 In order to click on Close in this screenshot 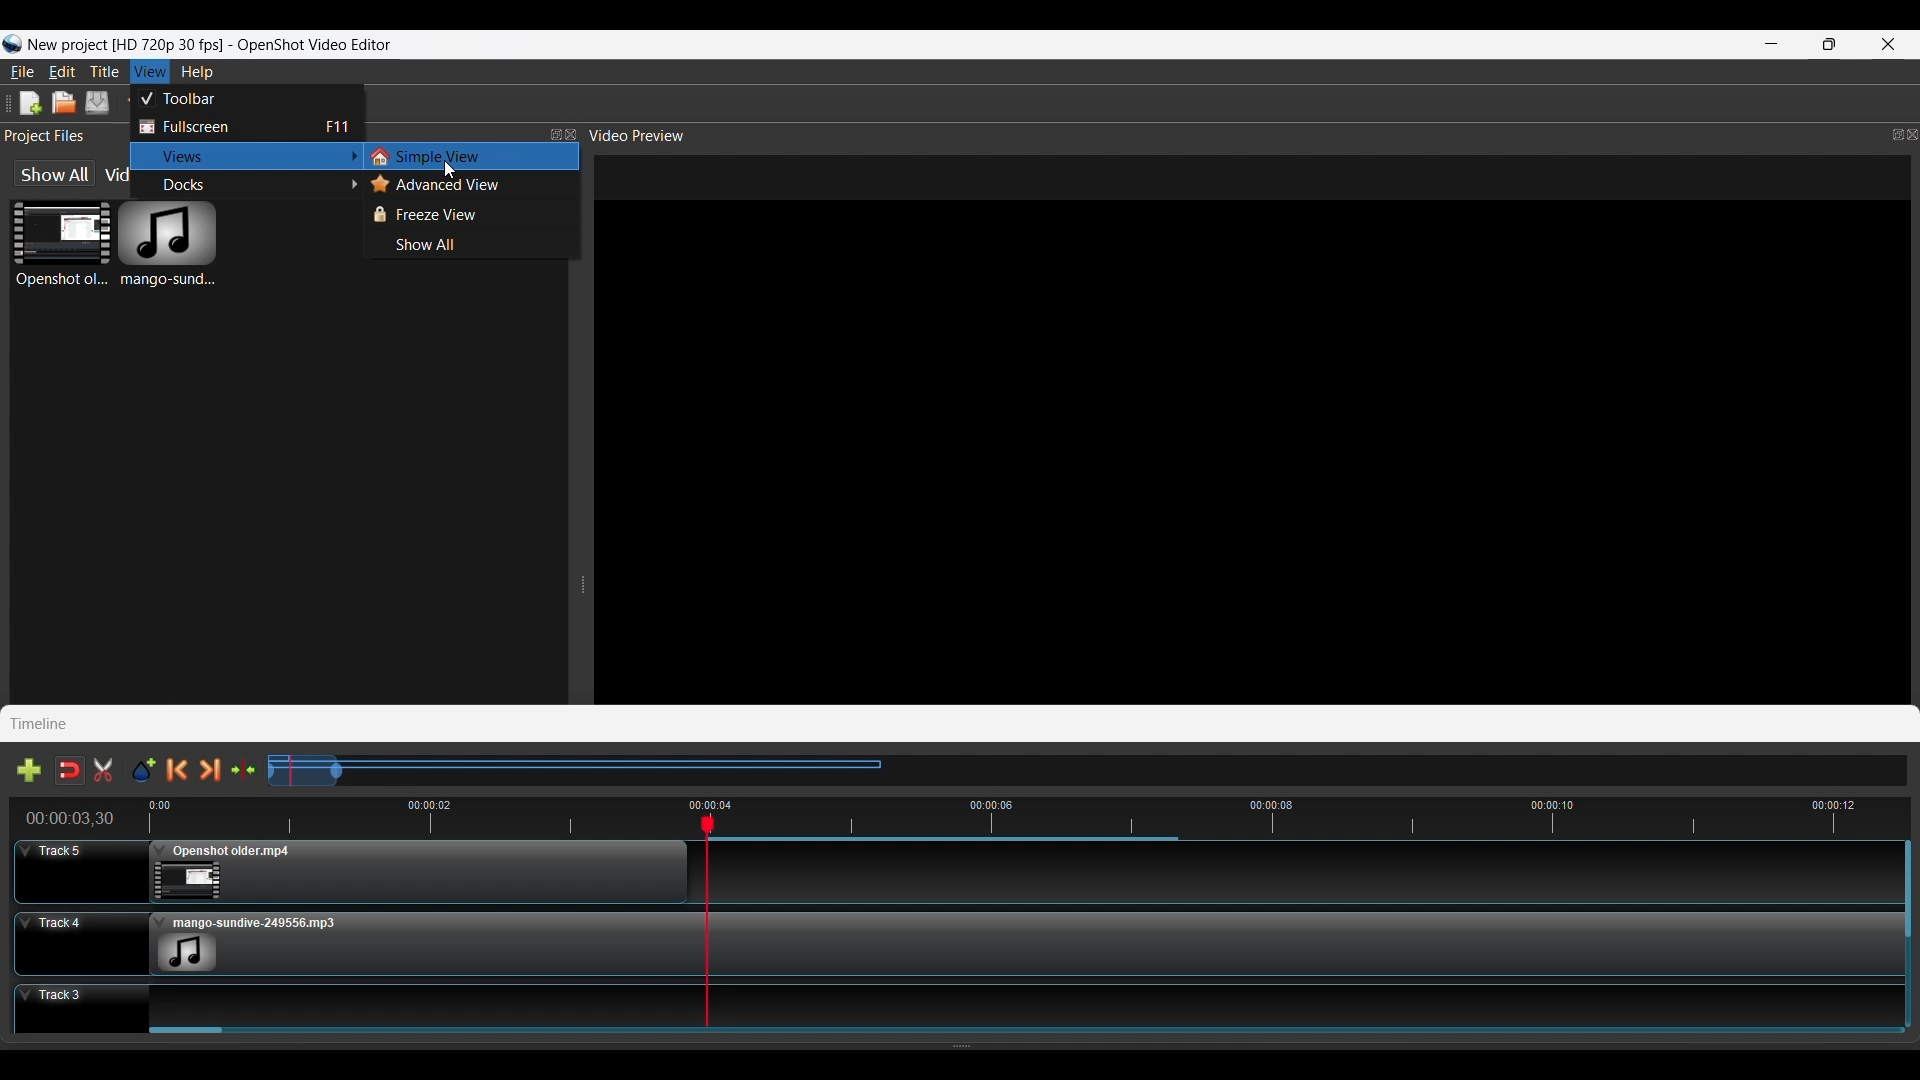, I will do `click(570, 134)`.